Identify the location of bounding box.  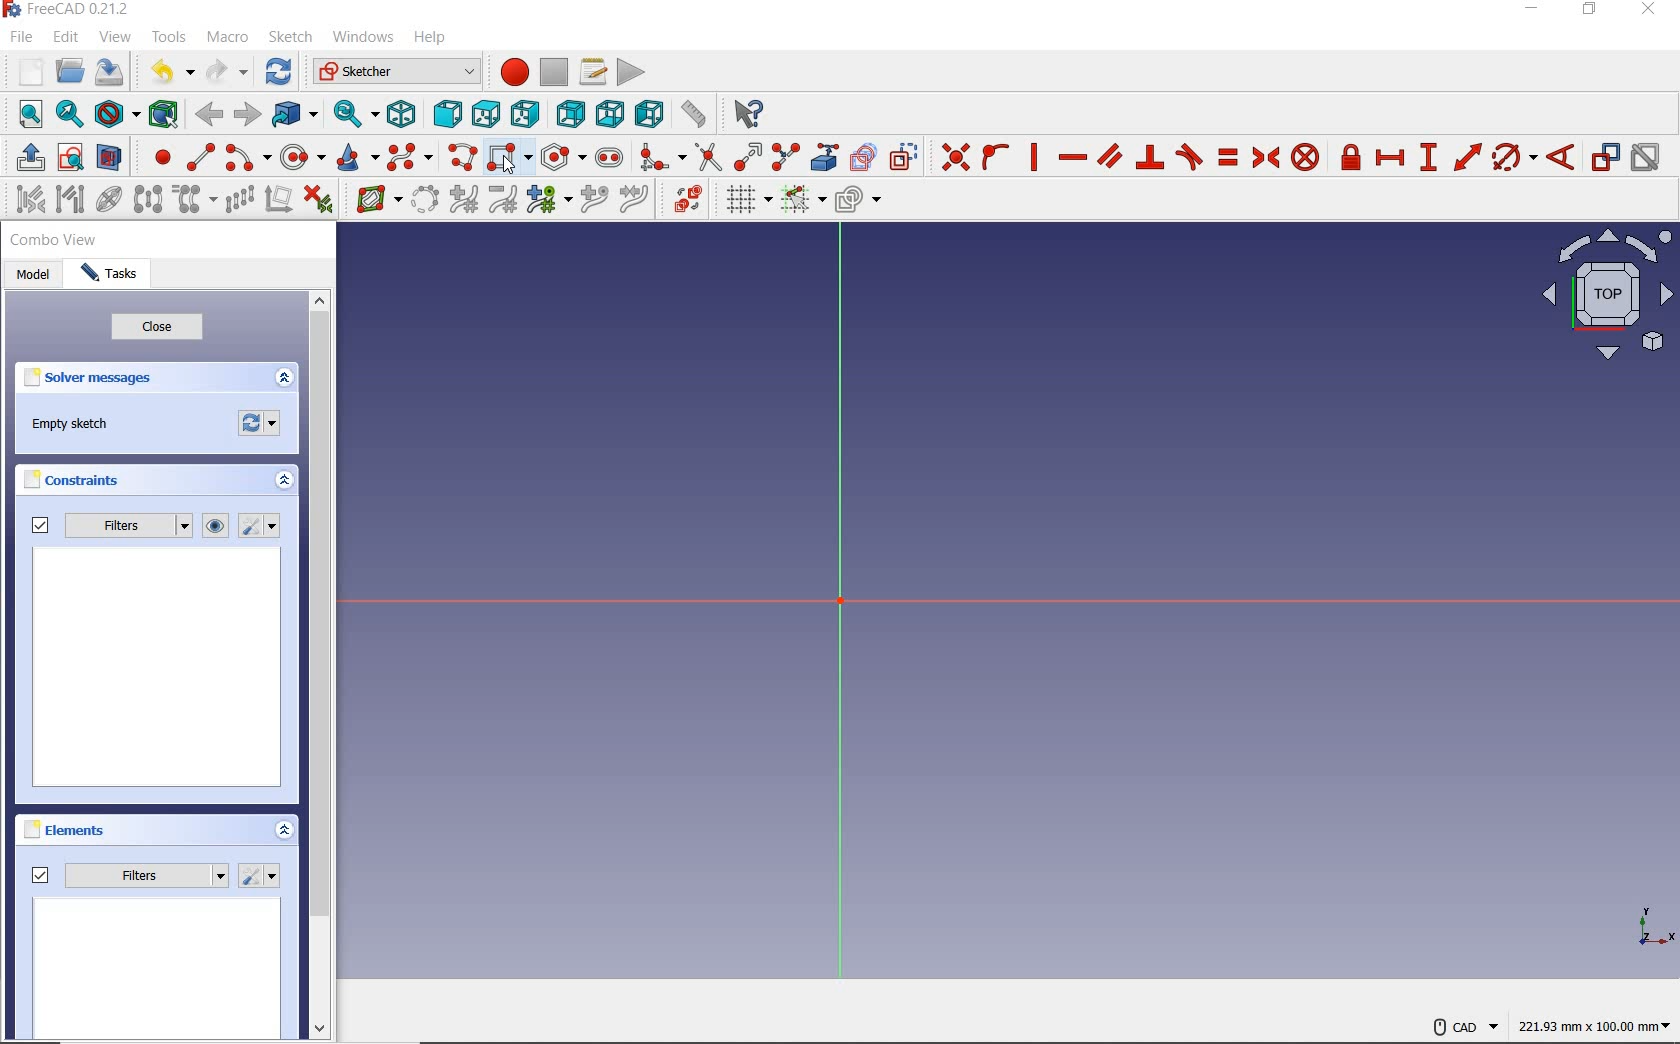
(162, 113).